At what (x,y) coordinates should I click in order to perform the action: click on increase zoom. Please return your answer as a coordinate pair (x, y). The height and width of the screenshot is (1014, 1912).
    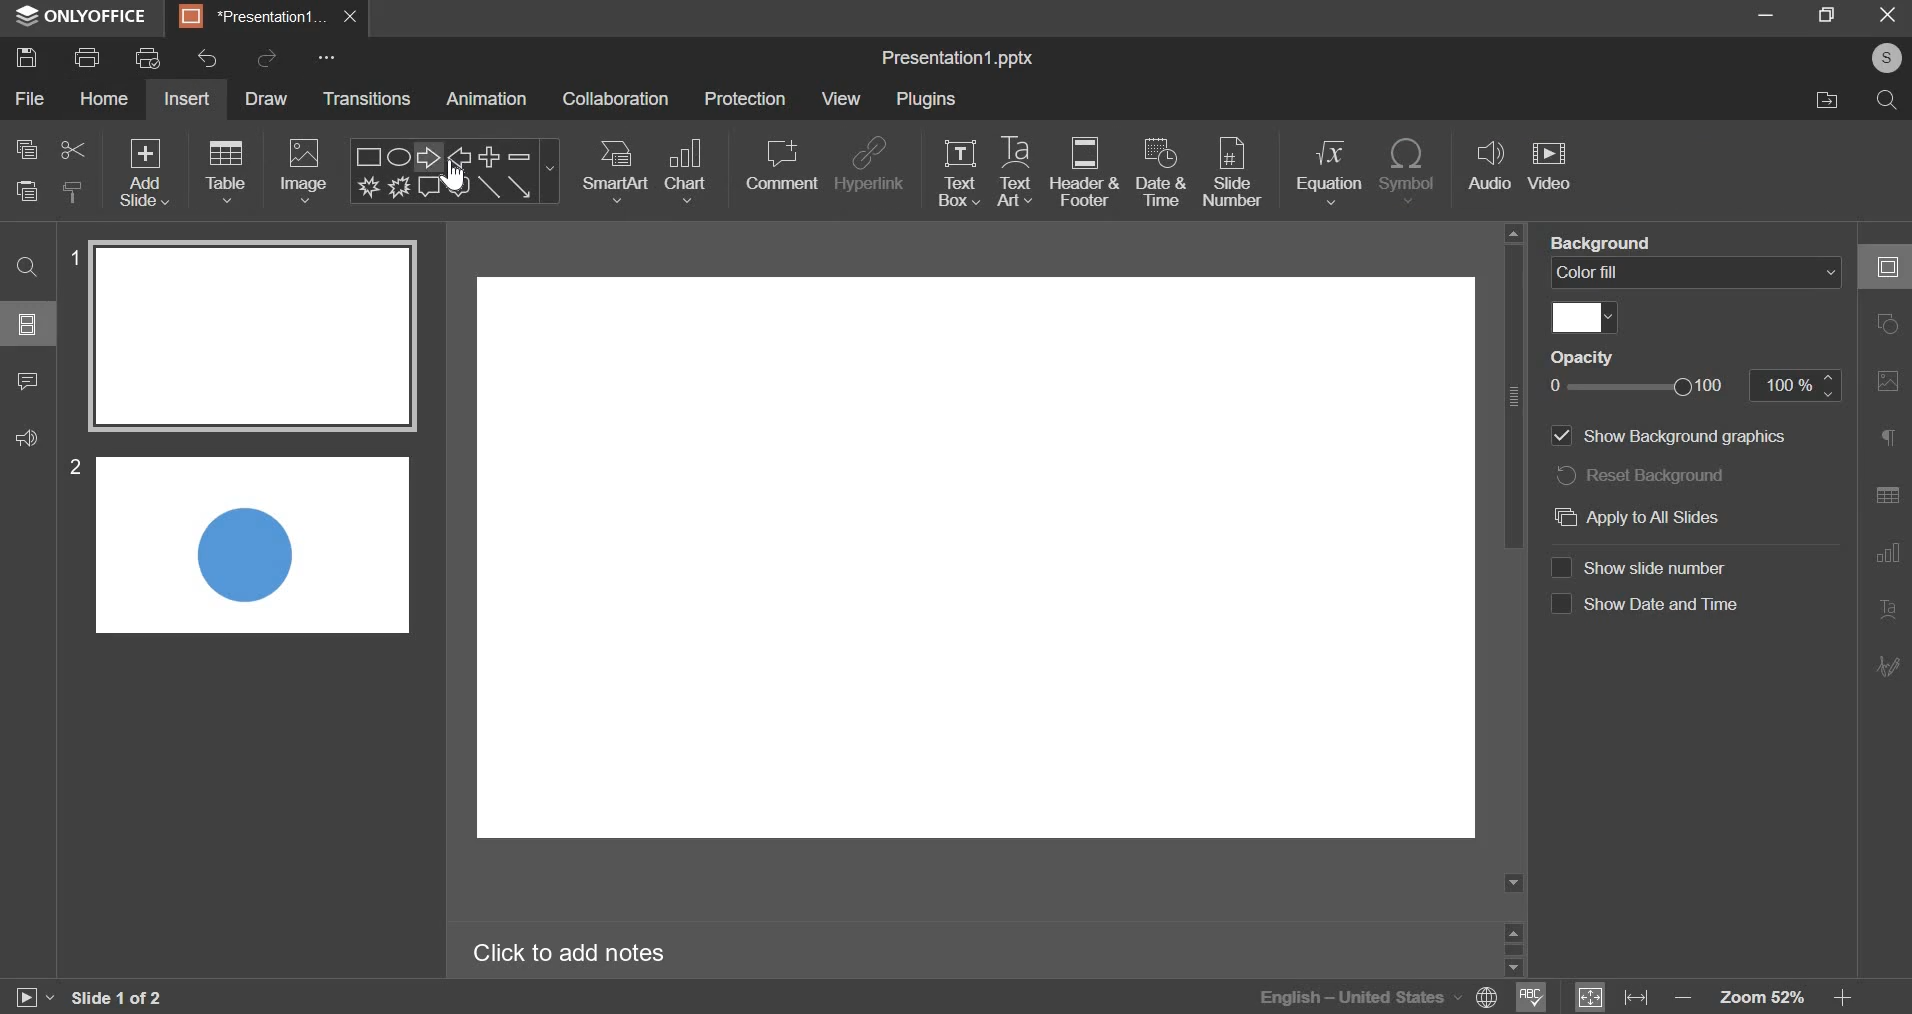
    Looking at the image, I should click on (1840, 993).